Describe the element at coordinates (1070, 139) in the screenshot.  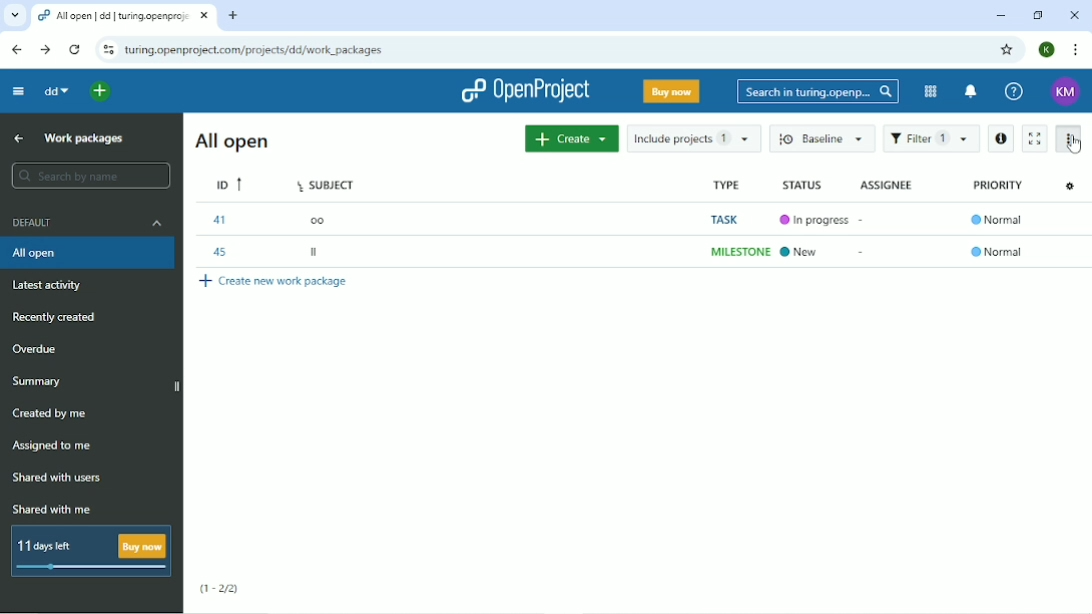
I see `More actions` at that location.